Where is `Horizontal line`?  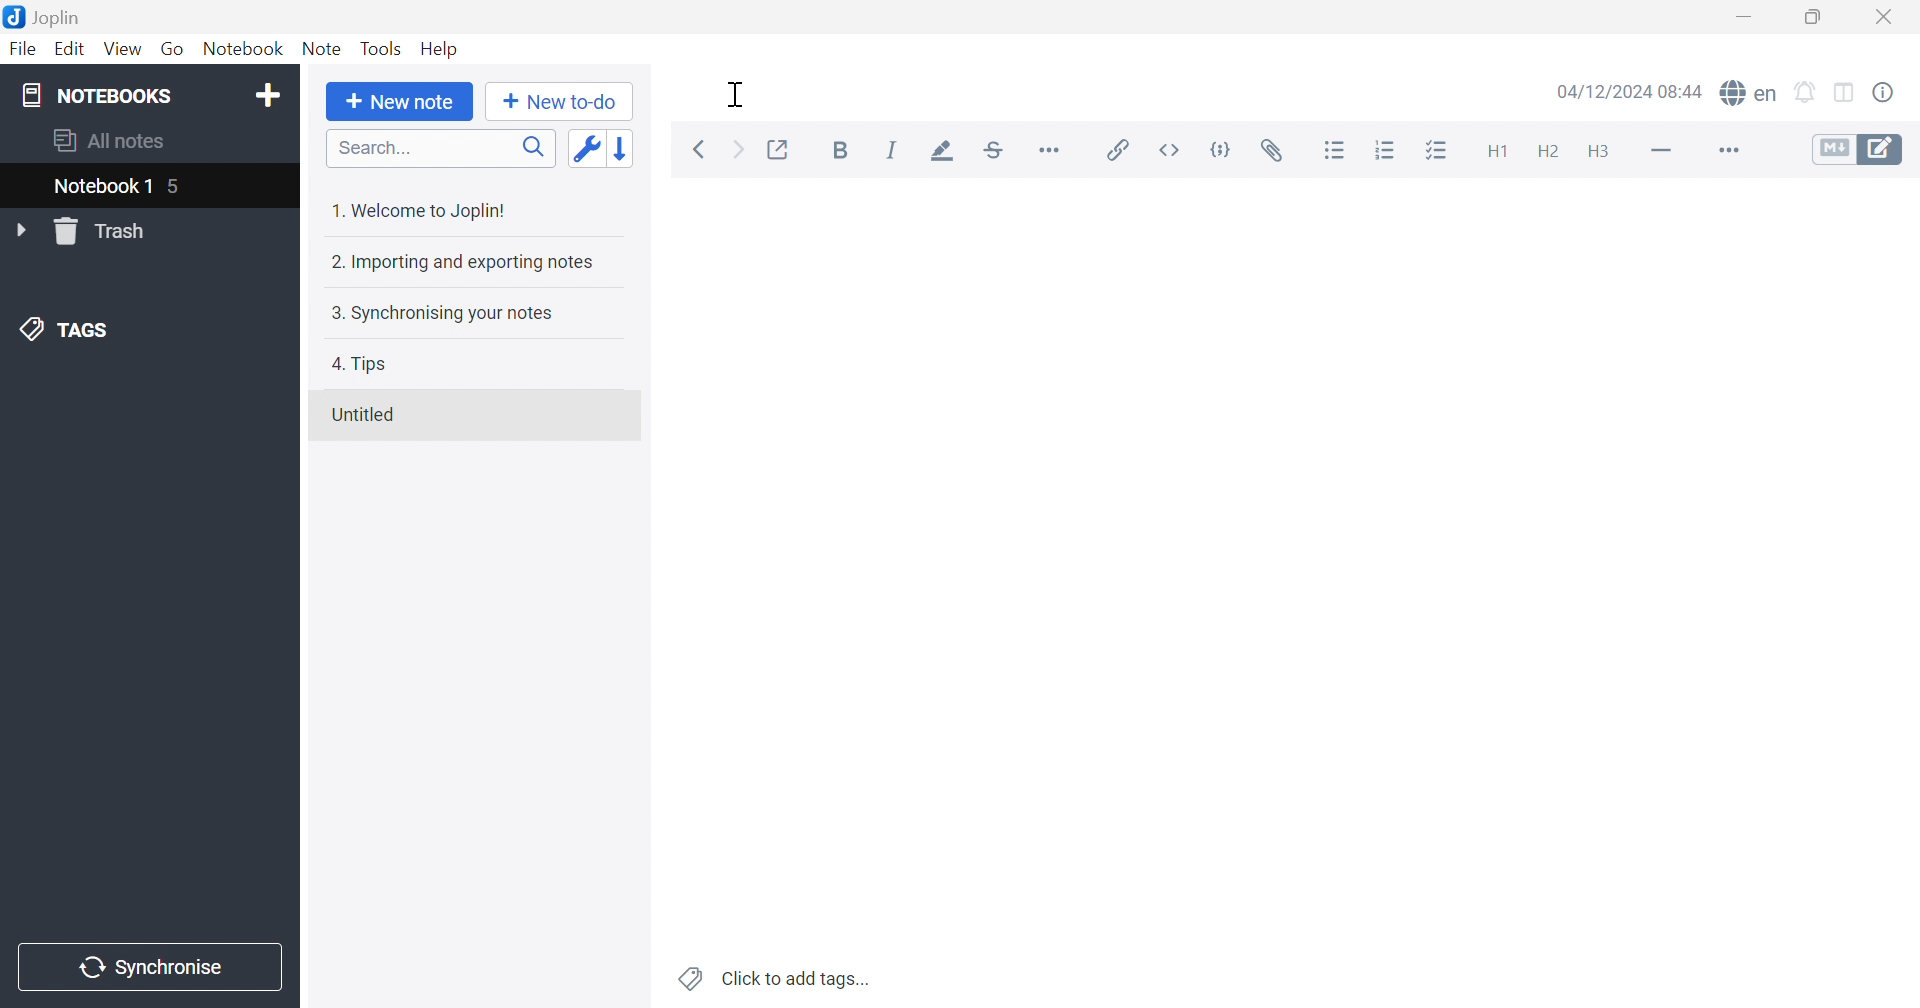 Horizontal line is located at coordinates (1661, 152).